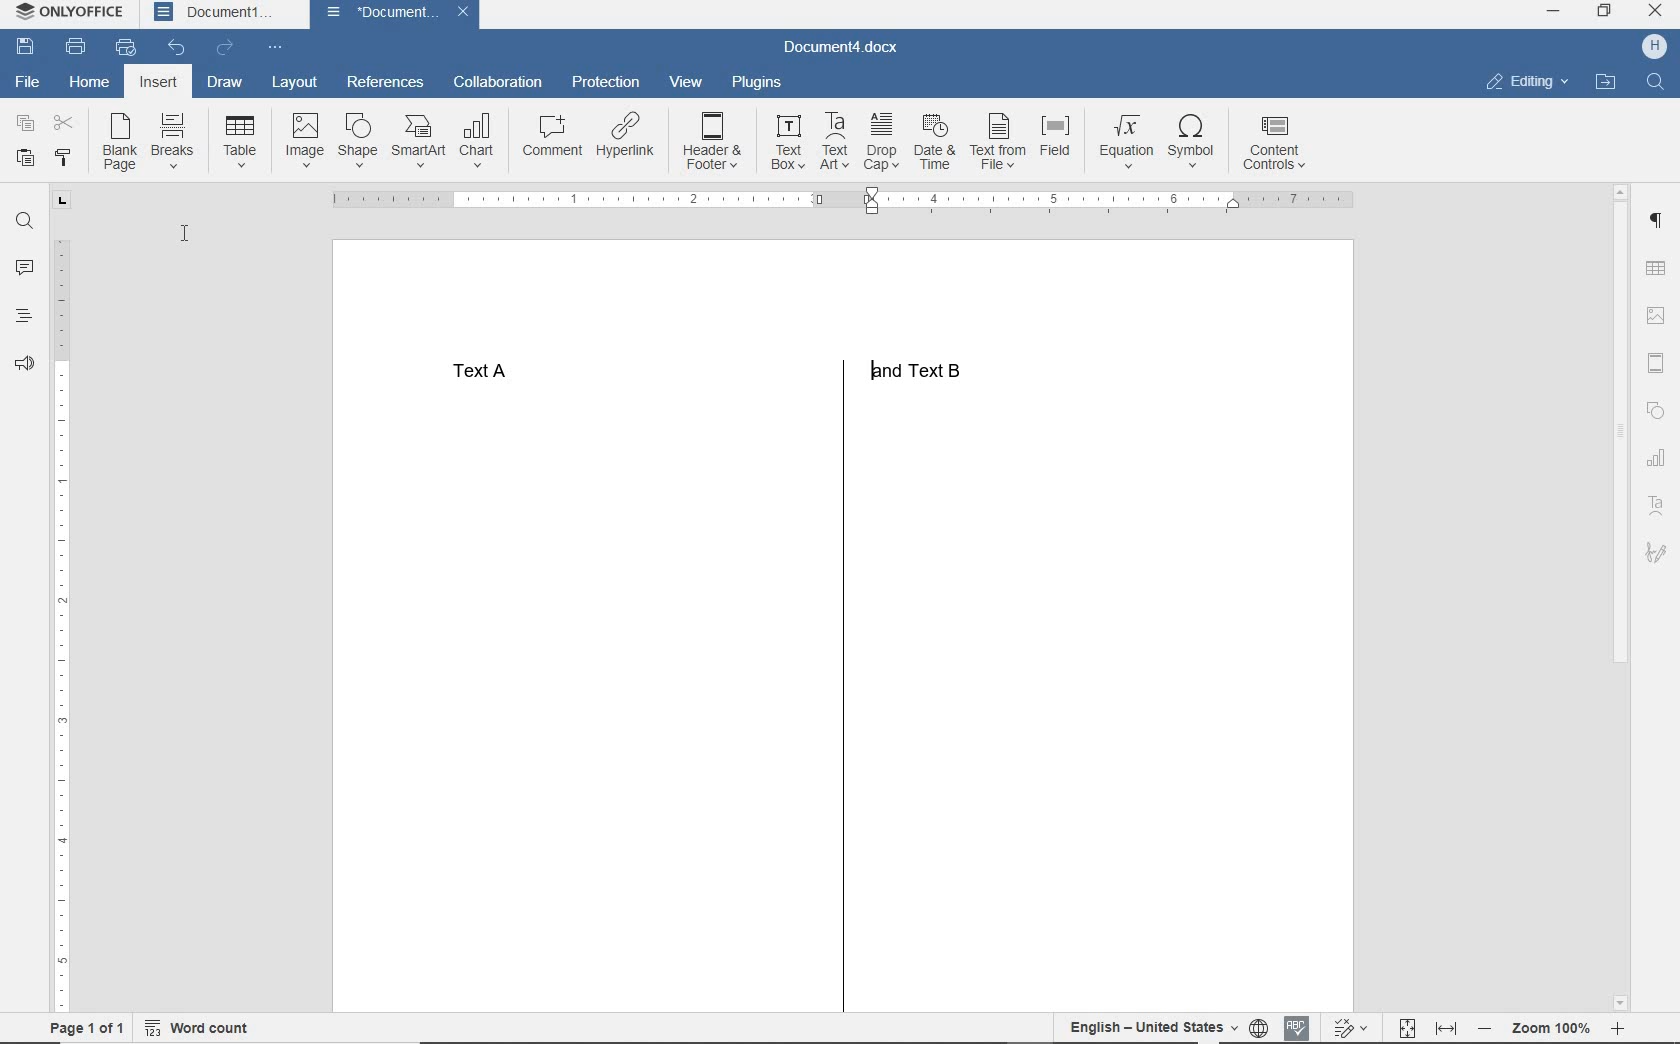 The width and height of the screenshot is (1680, 1044). I want to click on CHART, so click(1656, 457).